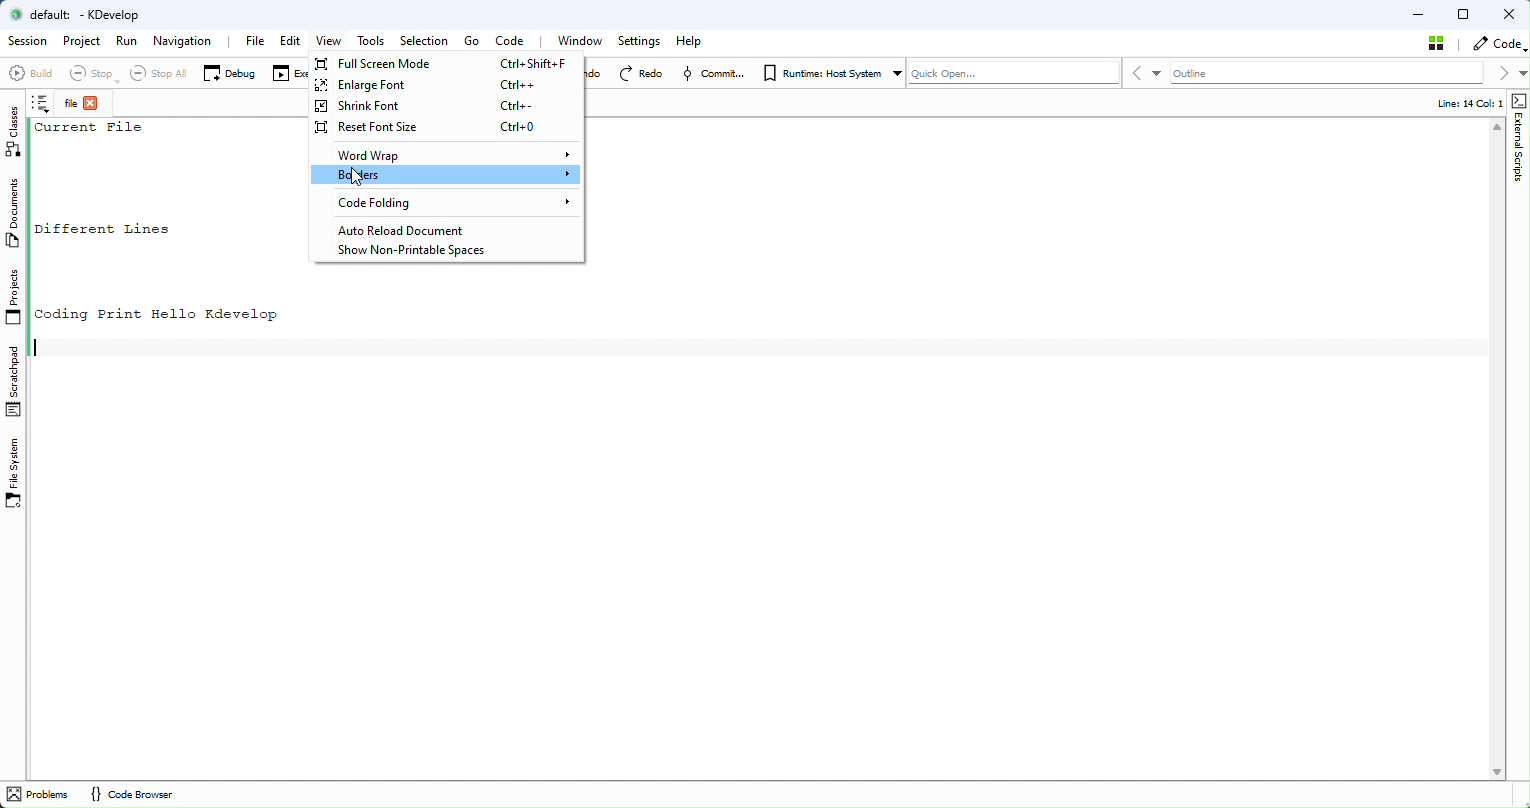  I want to click on Code, so click(516, 40).